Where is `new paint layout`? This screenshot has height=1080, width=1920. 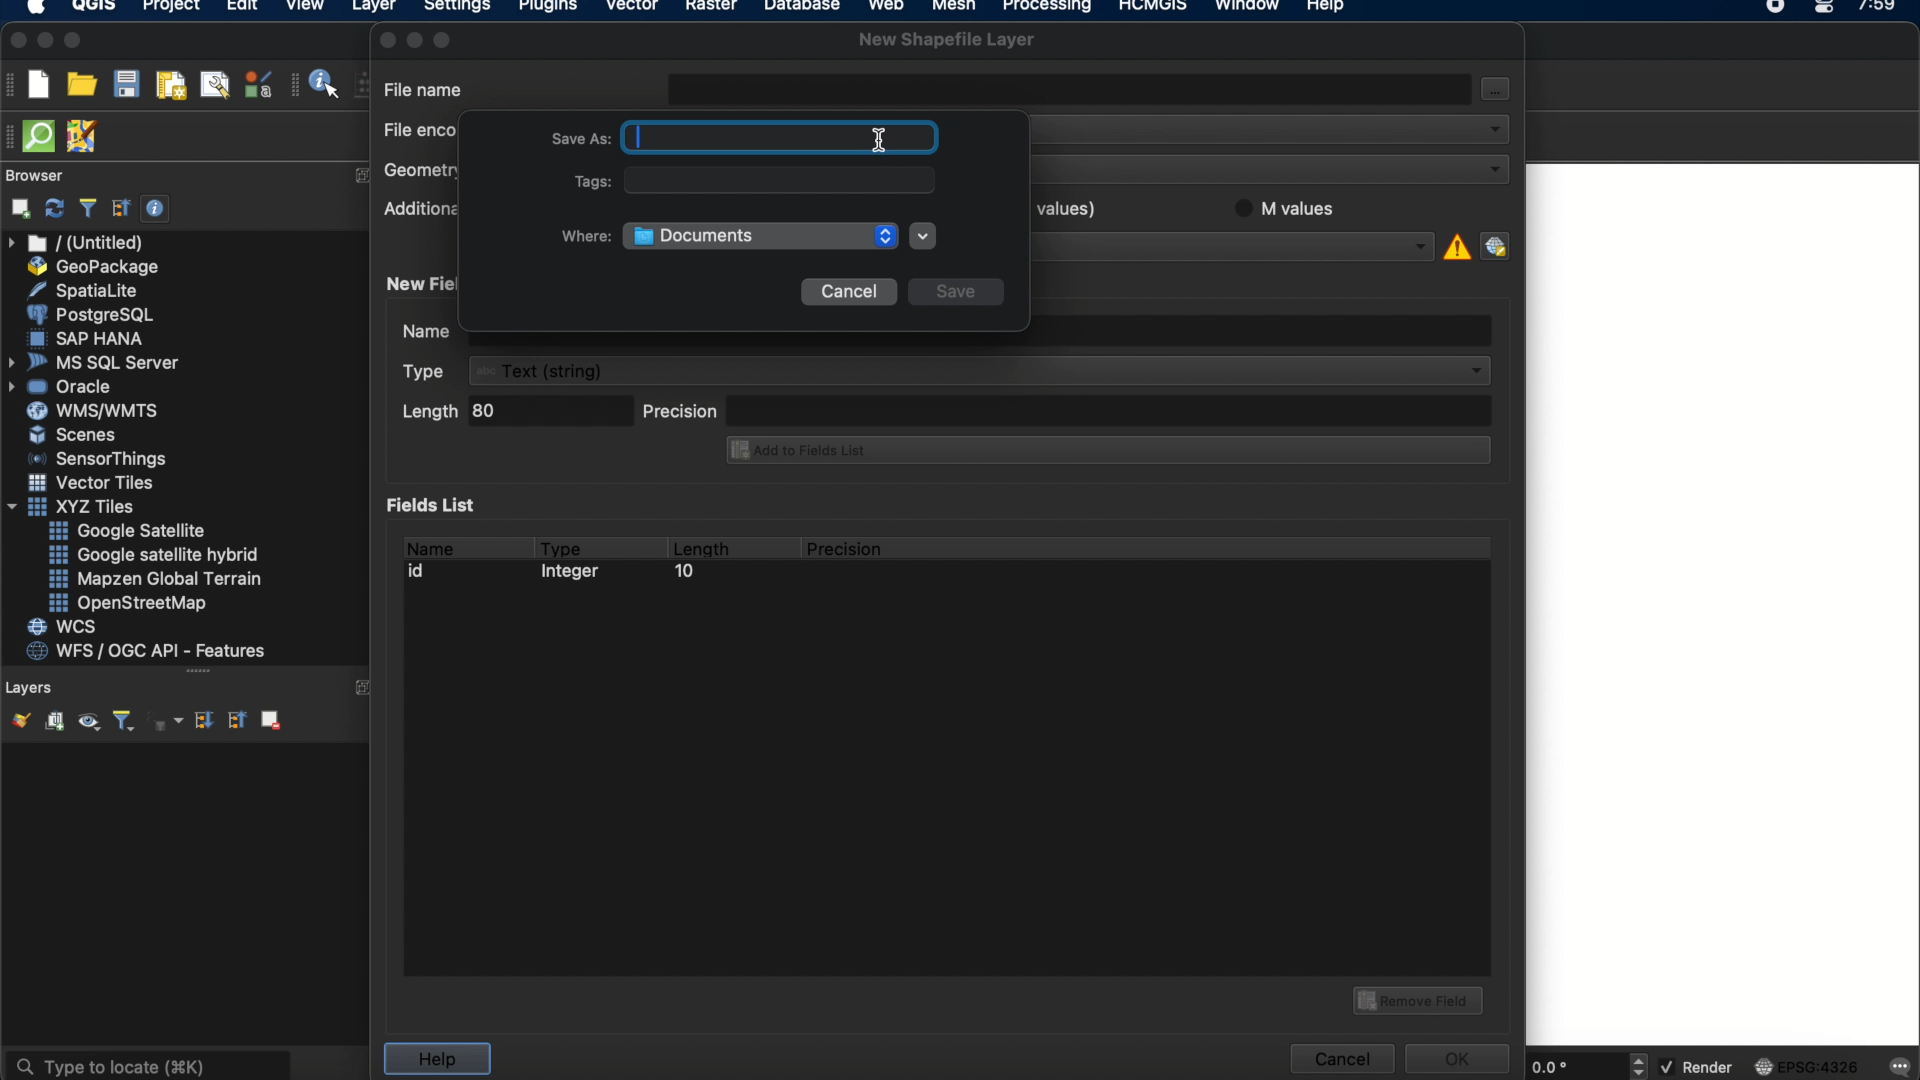 new paint layout is located at coordinates (169, 87).